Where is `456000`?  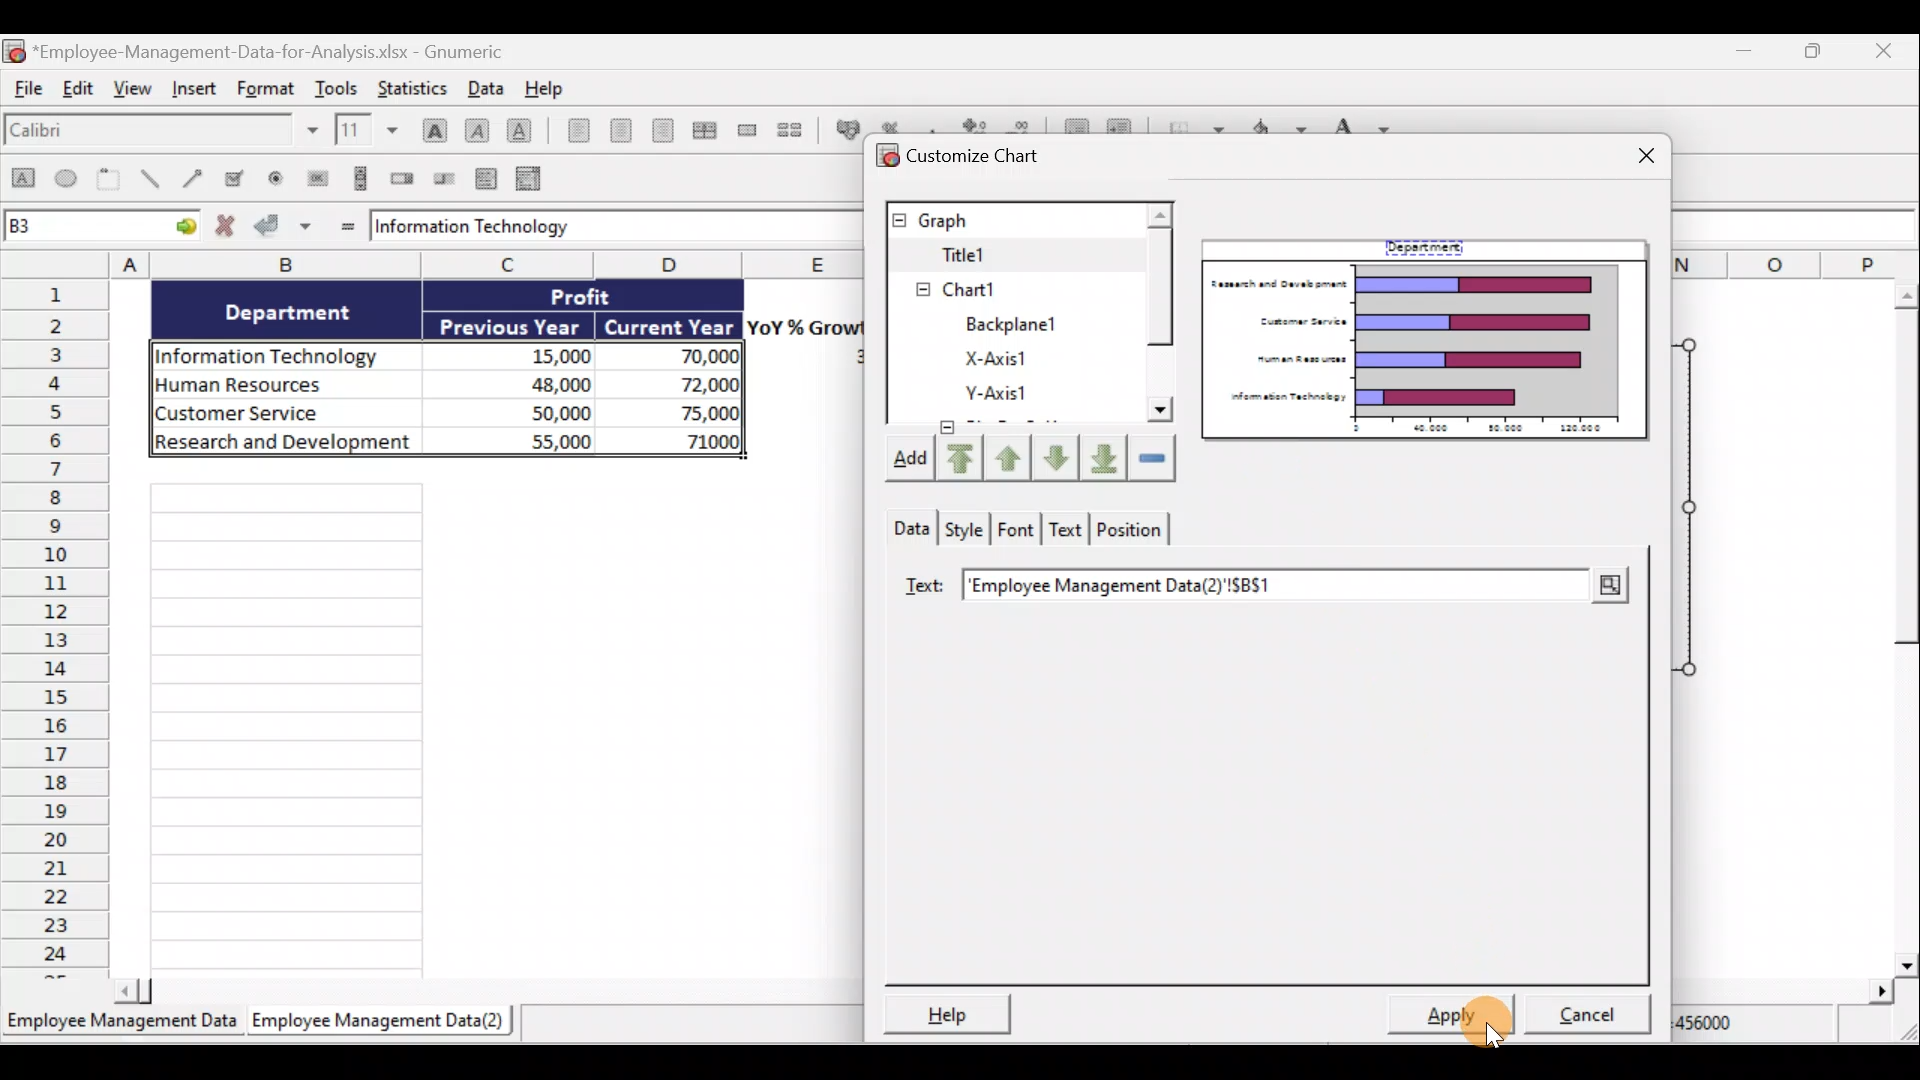 456000 is located at coordinates (1732, 1029).